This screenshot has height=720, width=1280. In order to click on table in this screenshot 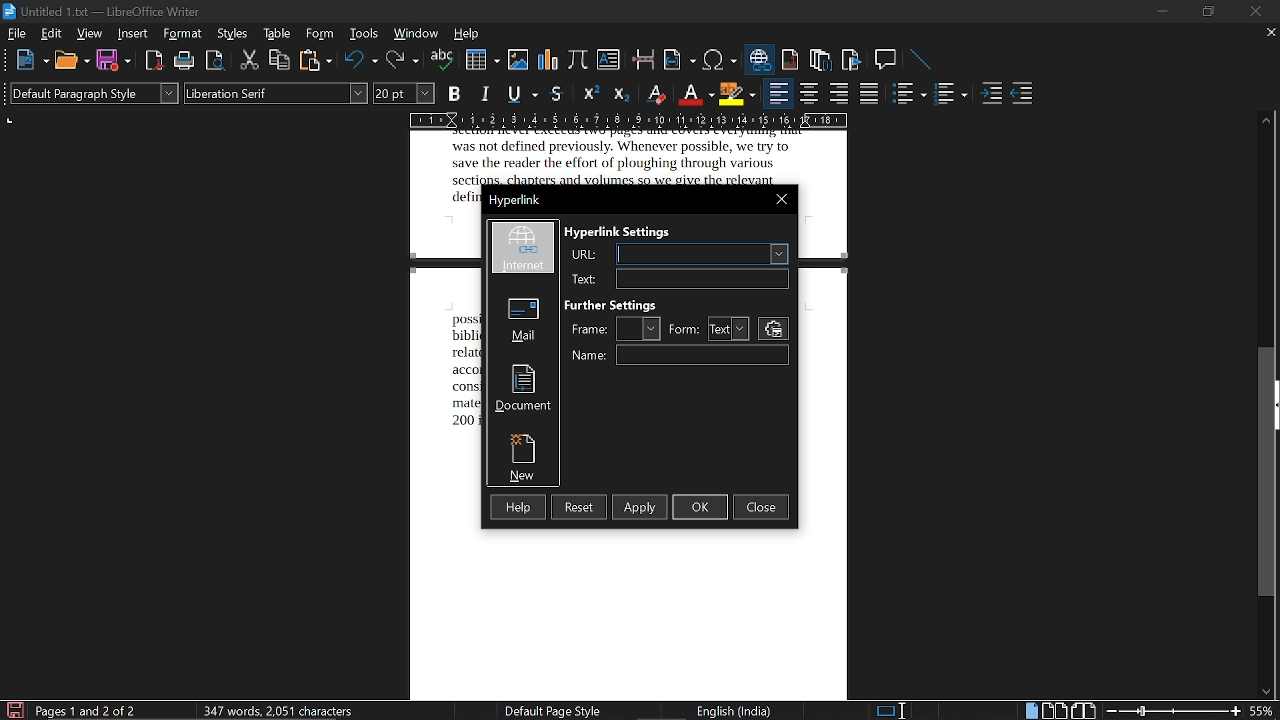, I will do `click(277, 35)`.